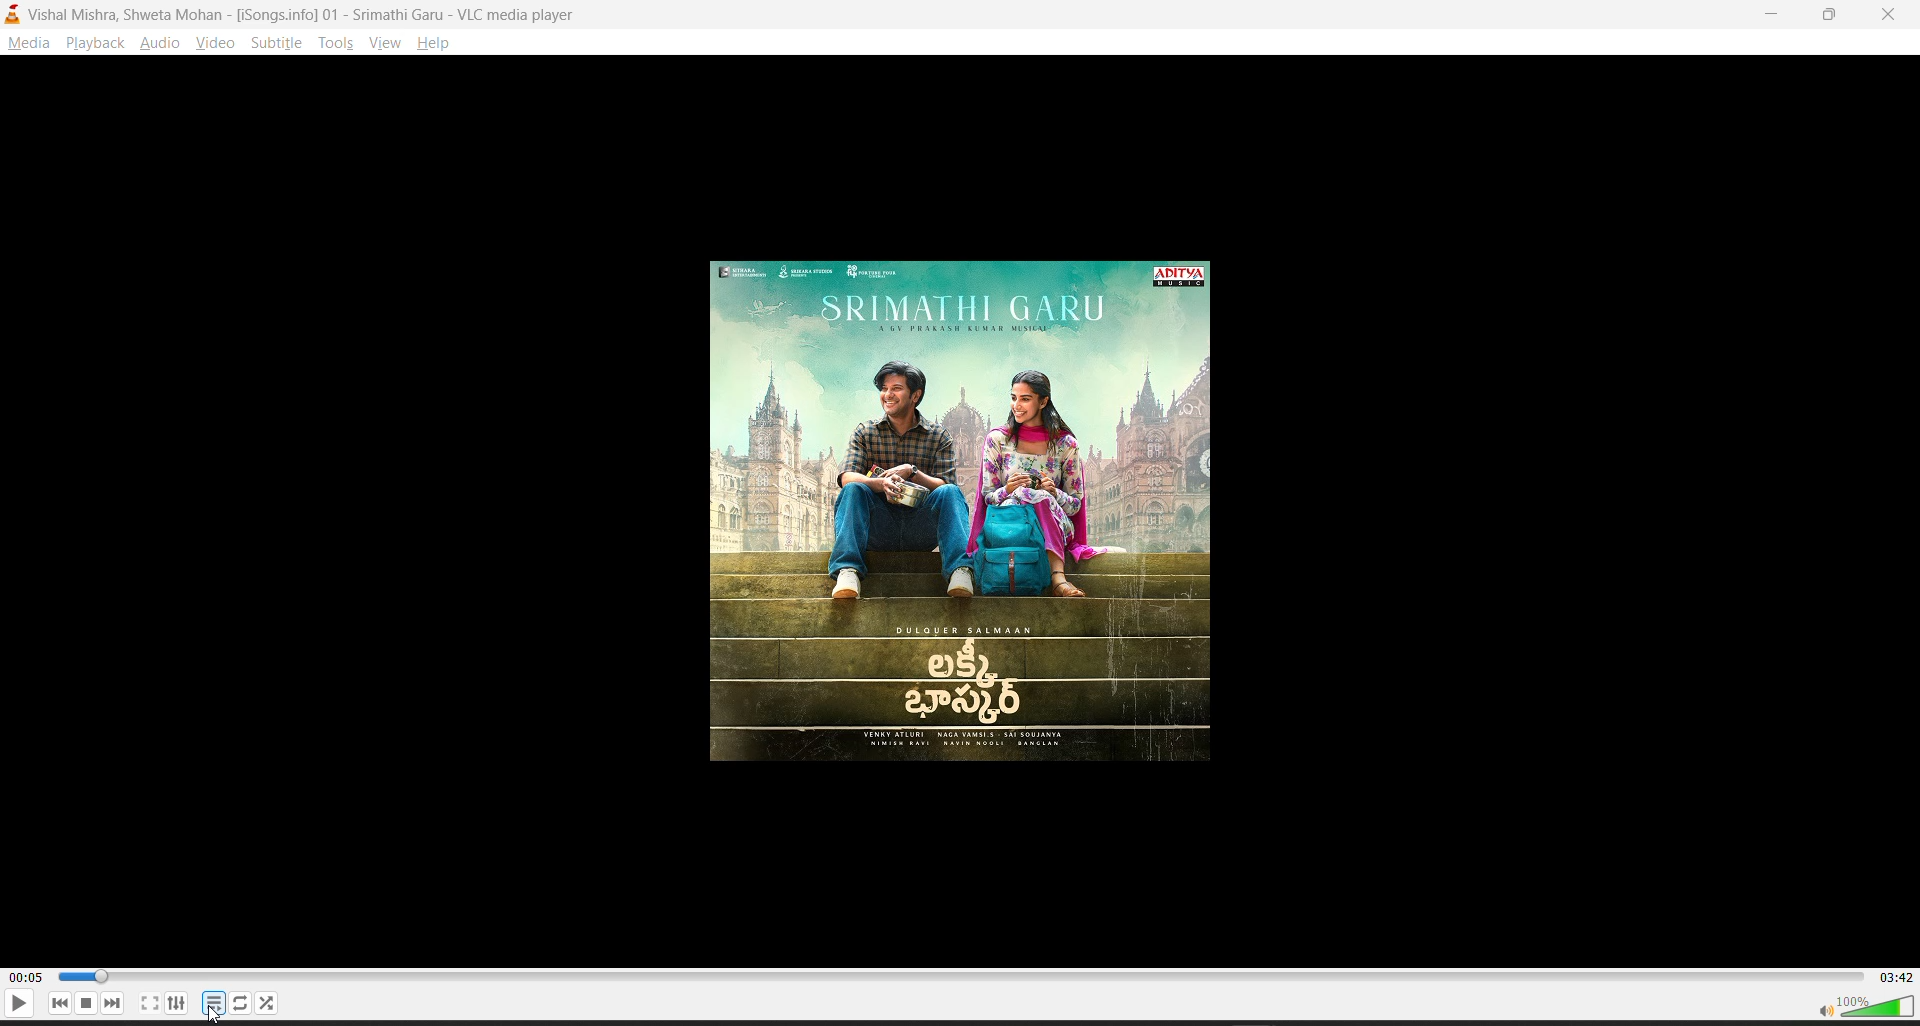  I want to click on view, so click(387, 43).